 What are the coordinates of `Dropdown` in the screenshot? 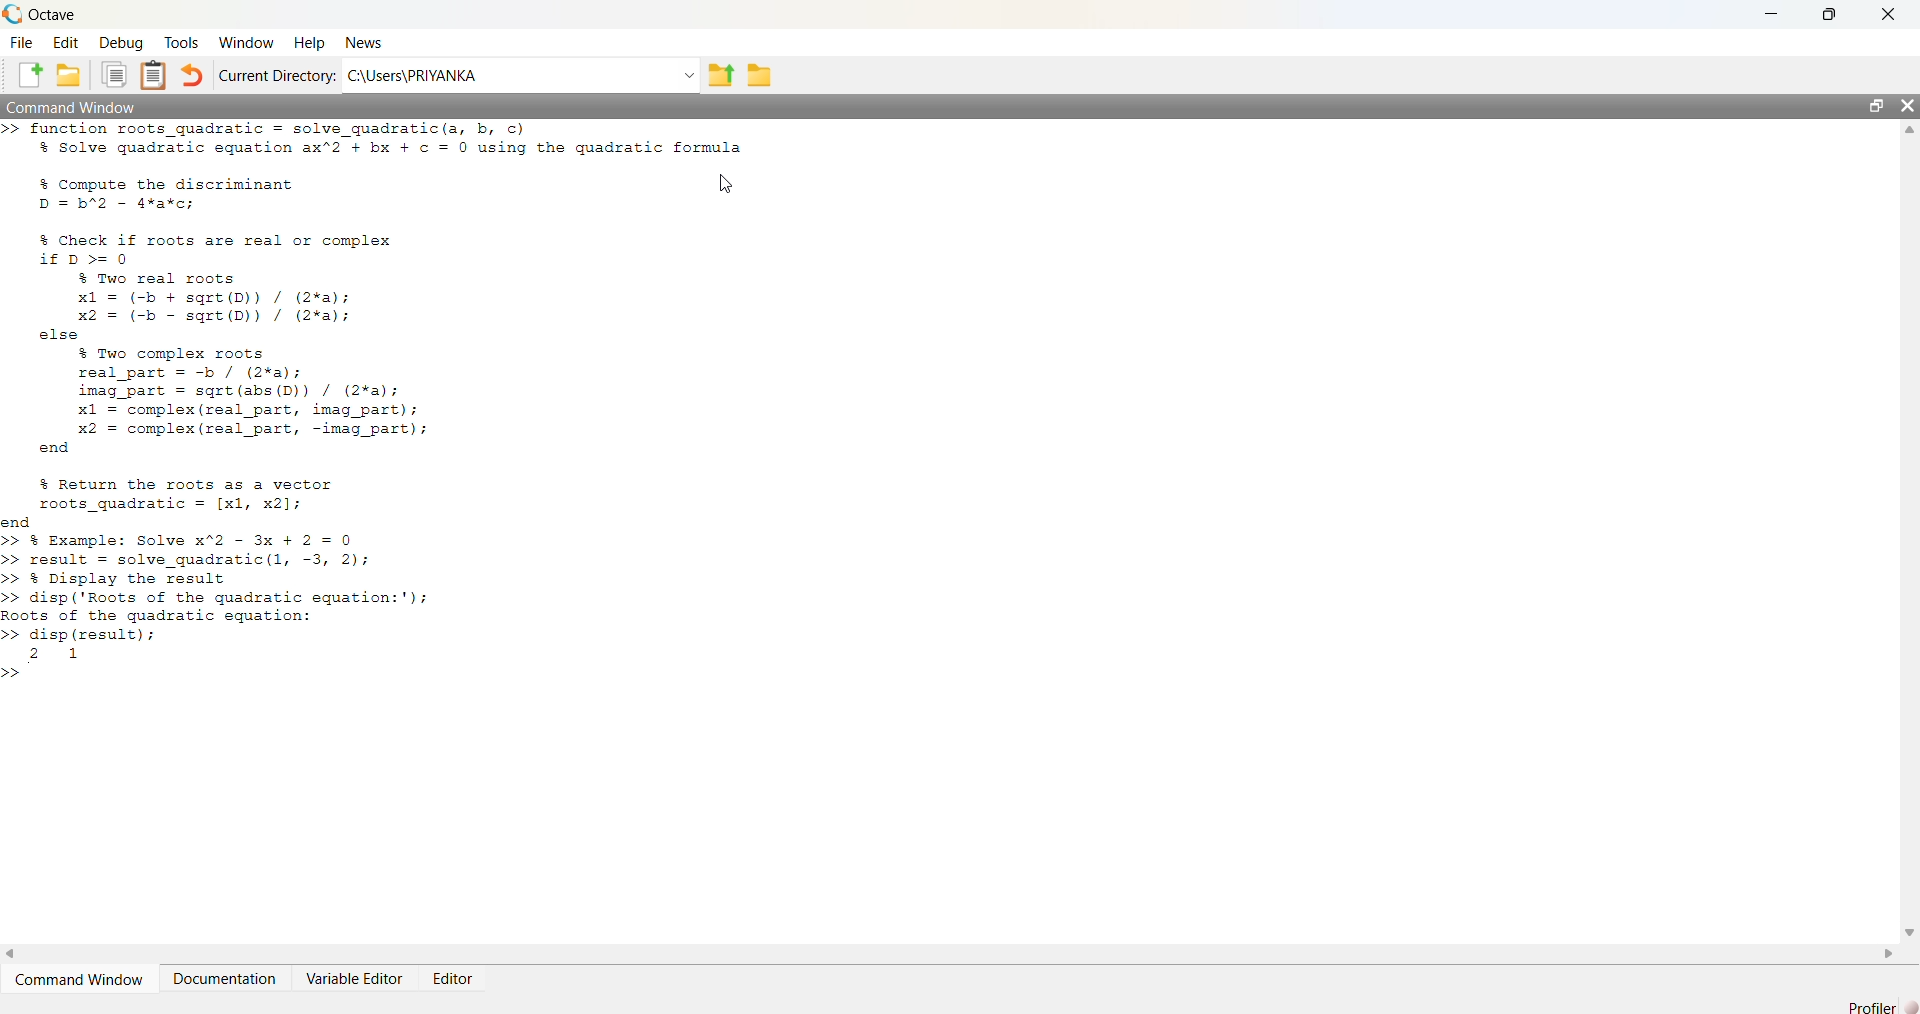 It's located at (688, 75).